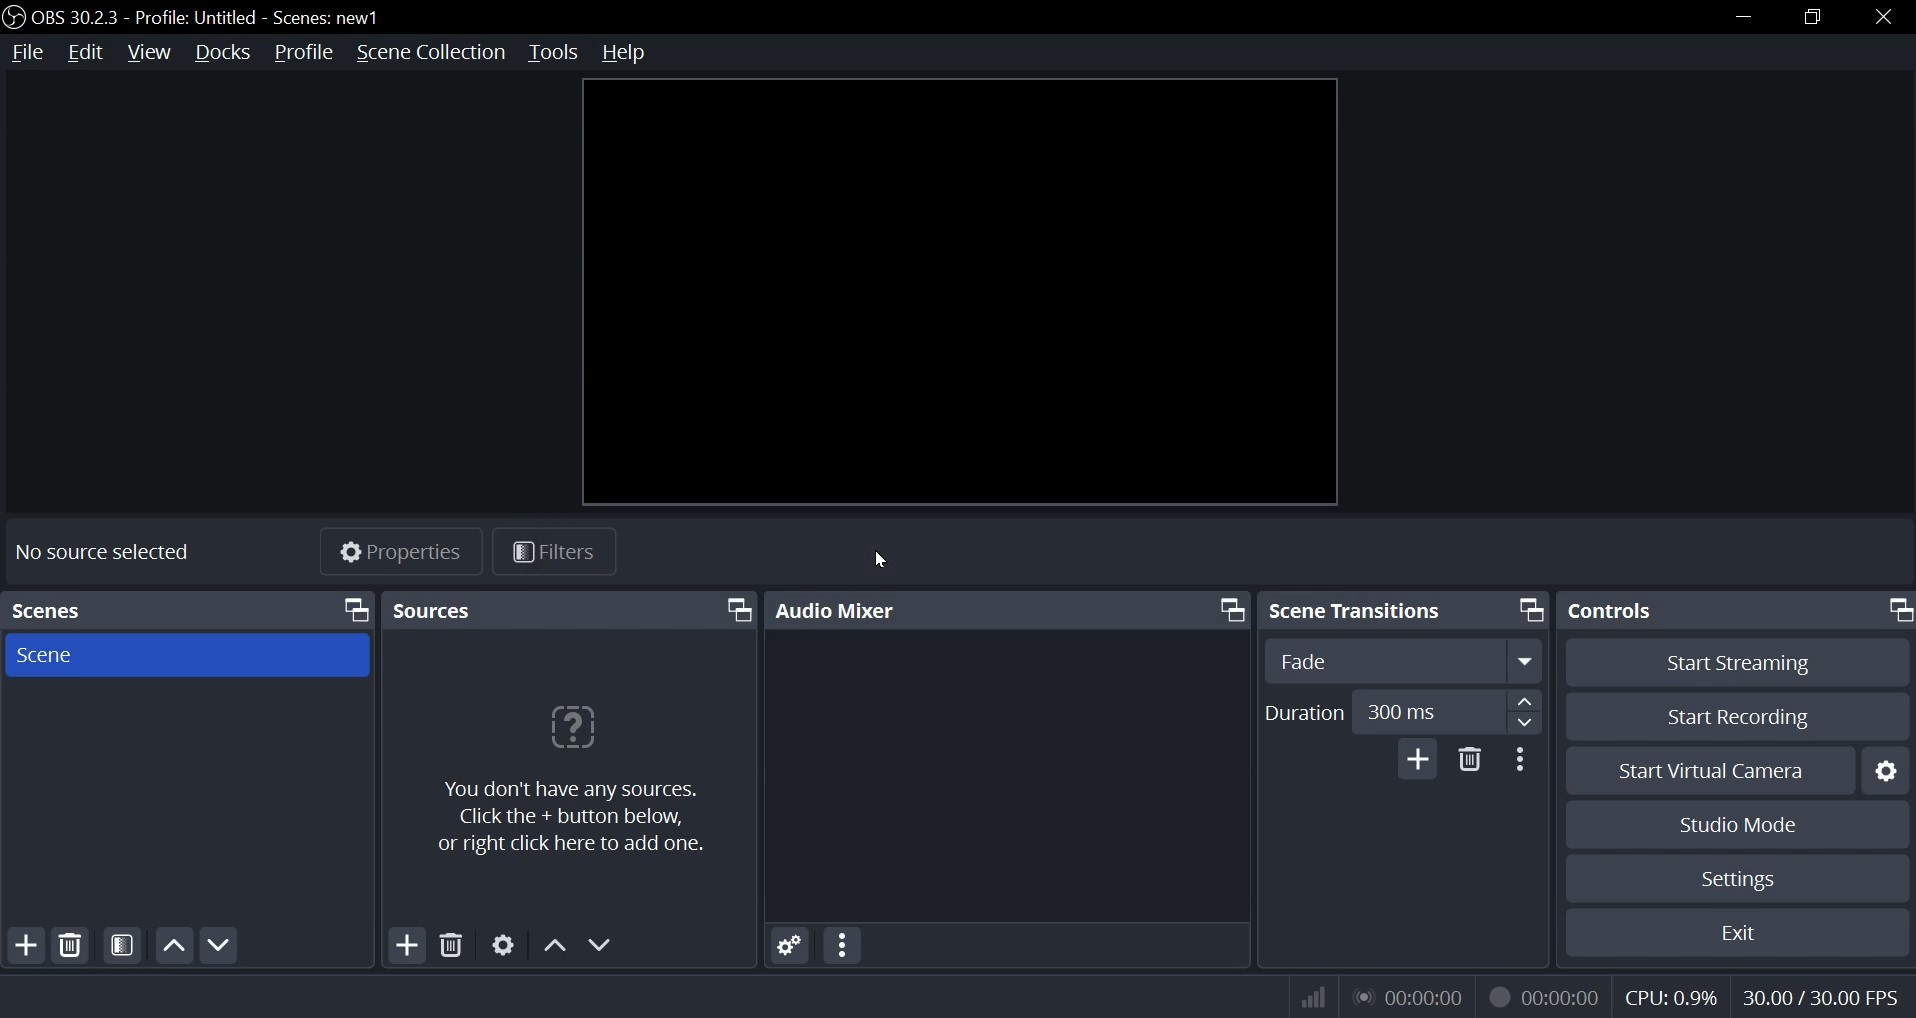  Describe the element at coordinates (1711, 770) in the screenshot. I see `start virtual camera` at that location.